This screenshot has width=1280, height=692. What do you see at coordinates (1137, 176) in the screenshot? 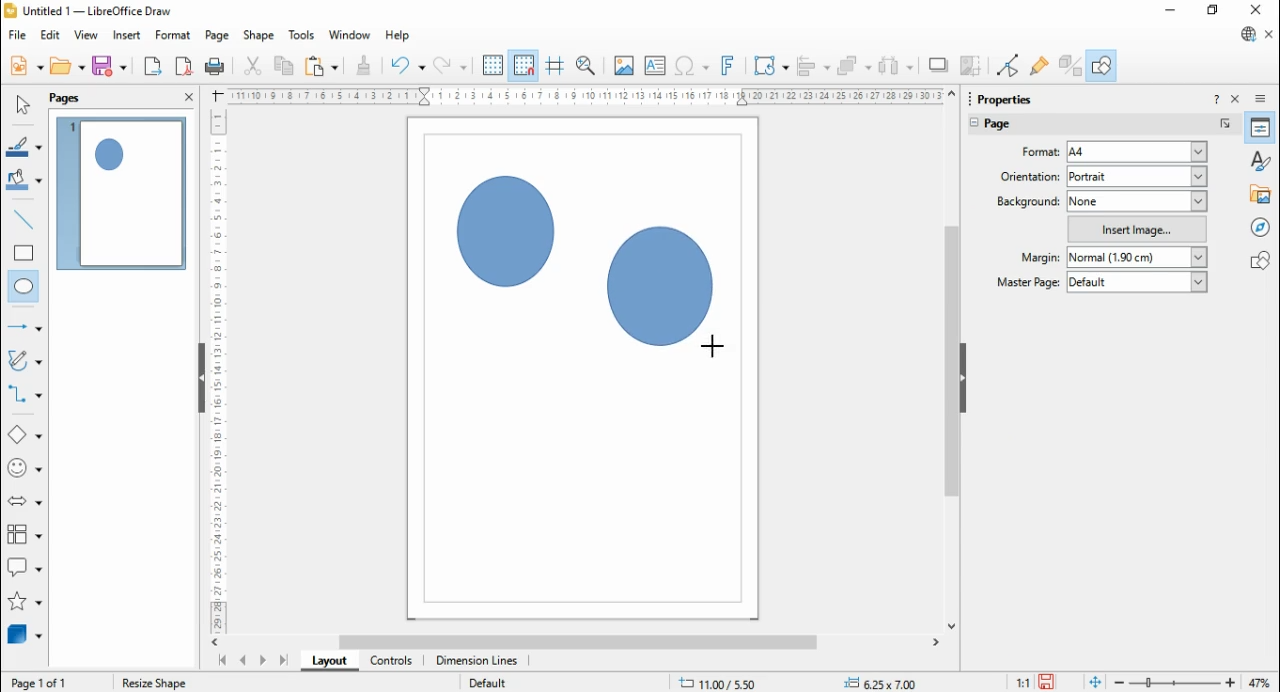
I see `portrait` at bounding box center [1137, 176].